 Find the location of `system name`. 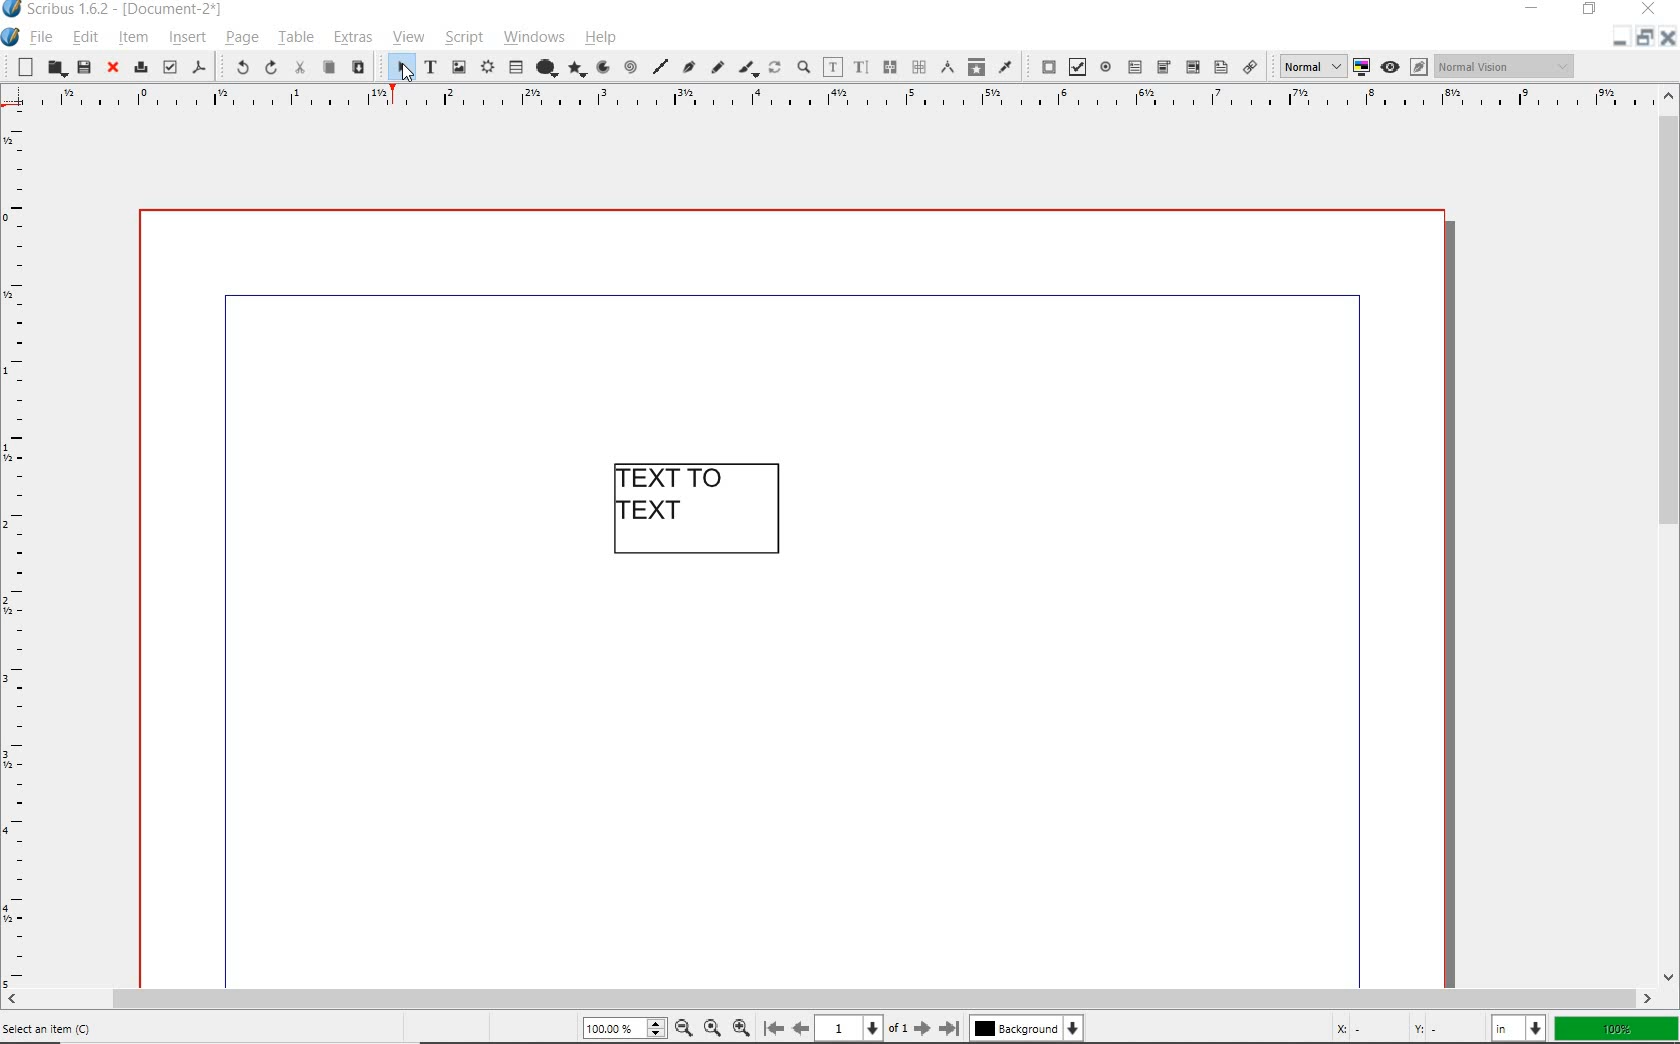

system name is located at coordinates (129, 10).